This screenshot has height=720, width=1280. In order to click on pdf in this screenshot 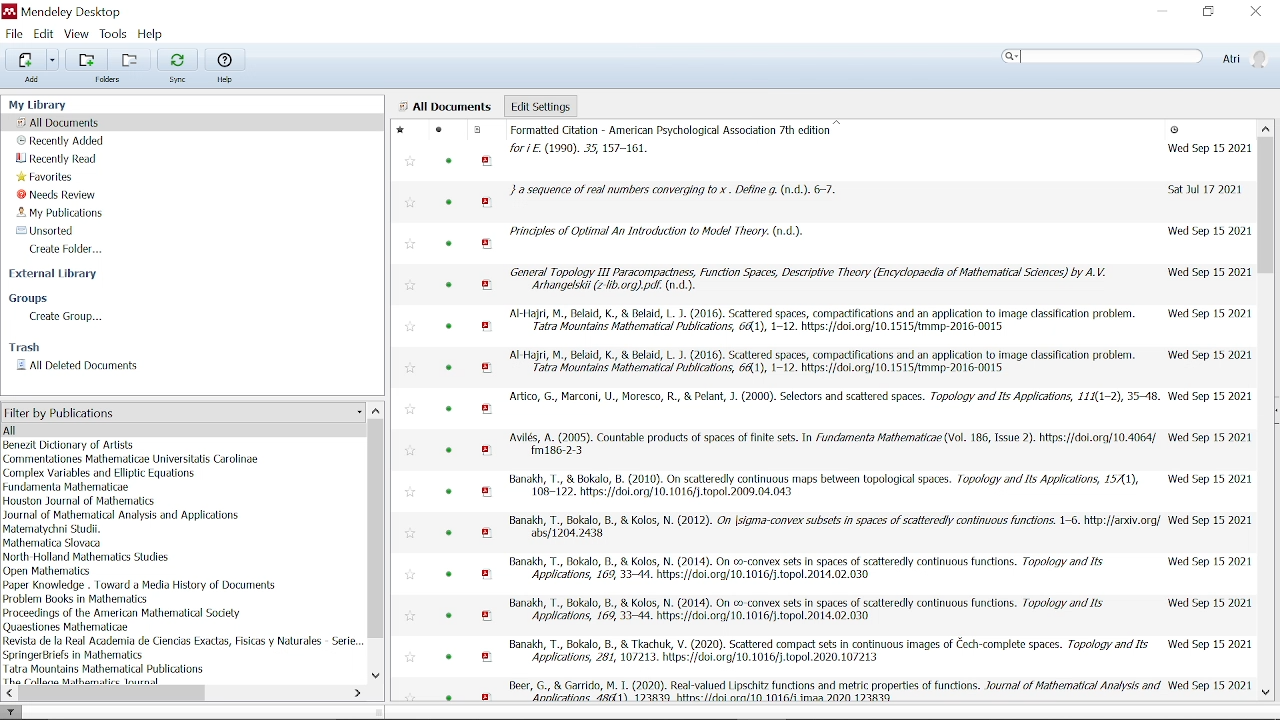, I will do `click(488, 616)`.